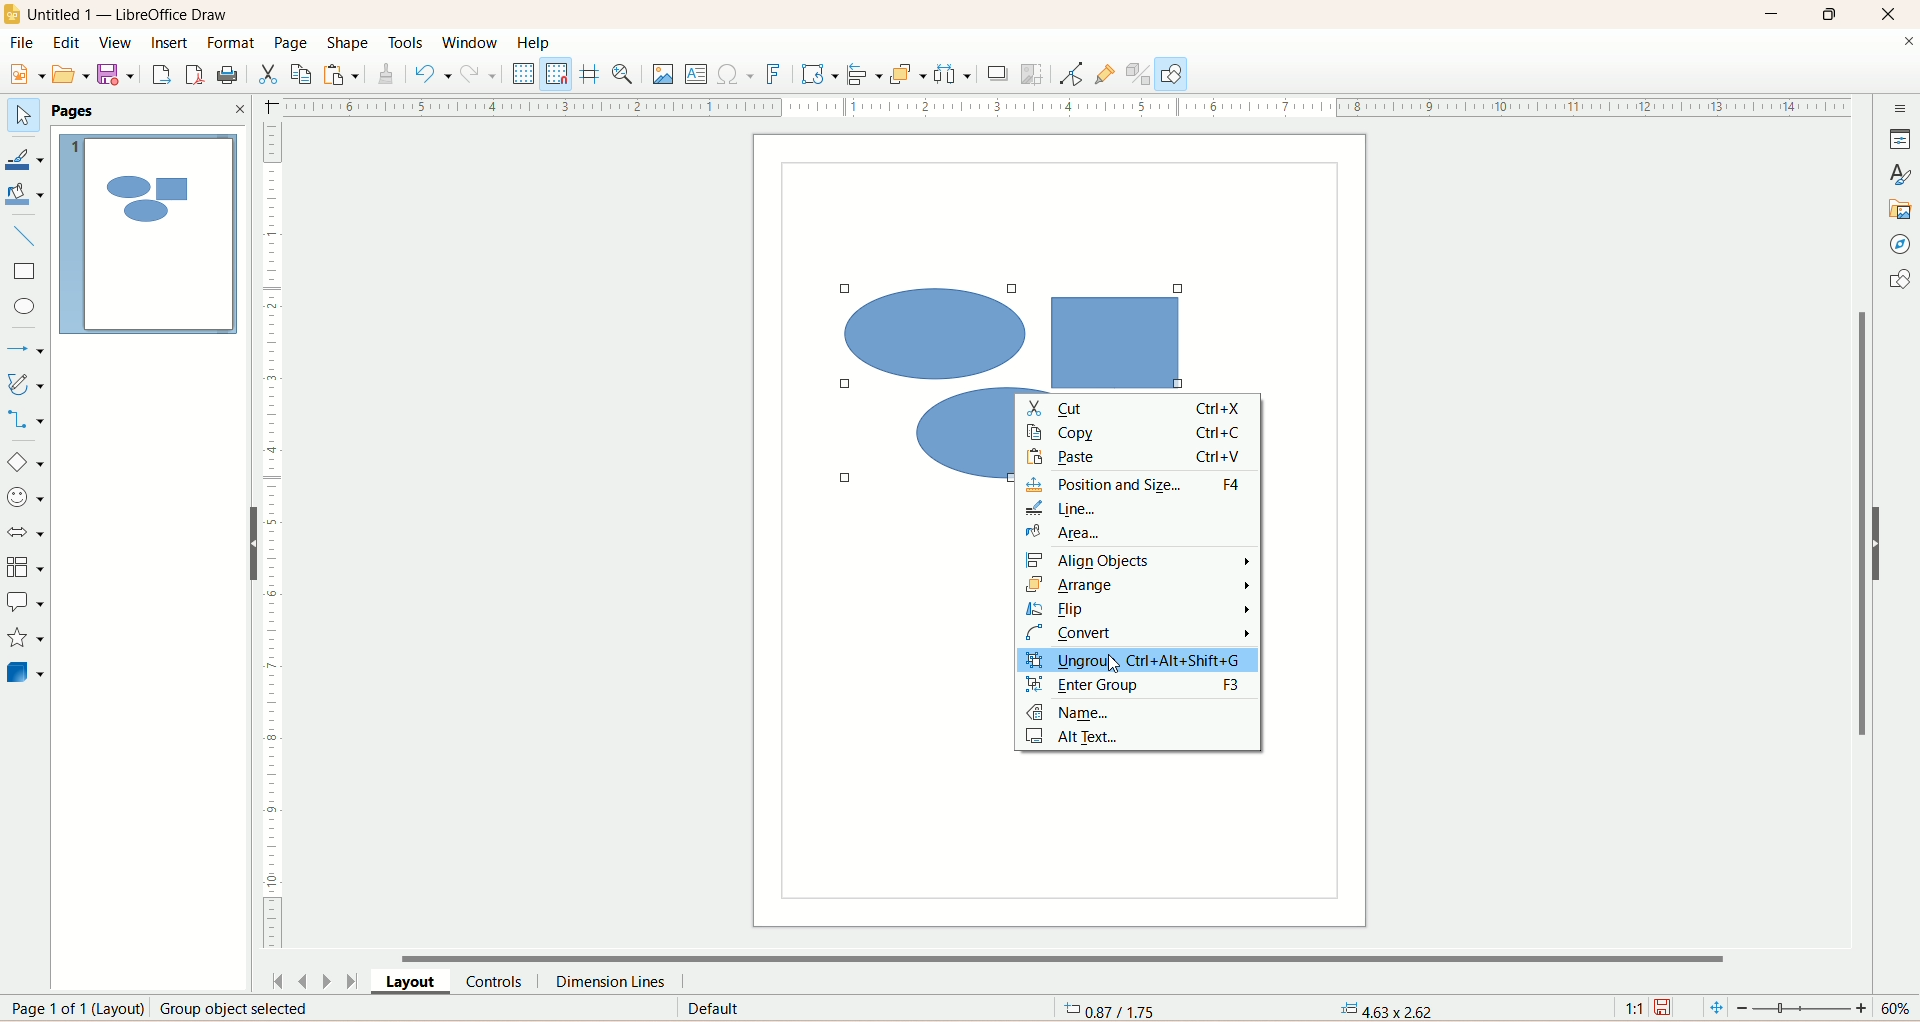  What do you see at coordinates (68, 45) in the screenshot?
I see `edit` at bounding box center [68, 45].